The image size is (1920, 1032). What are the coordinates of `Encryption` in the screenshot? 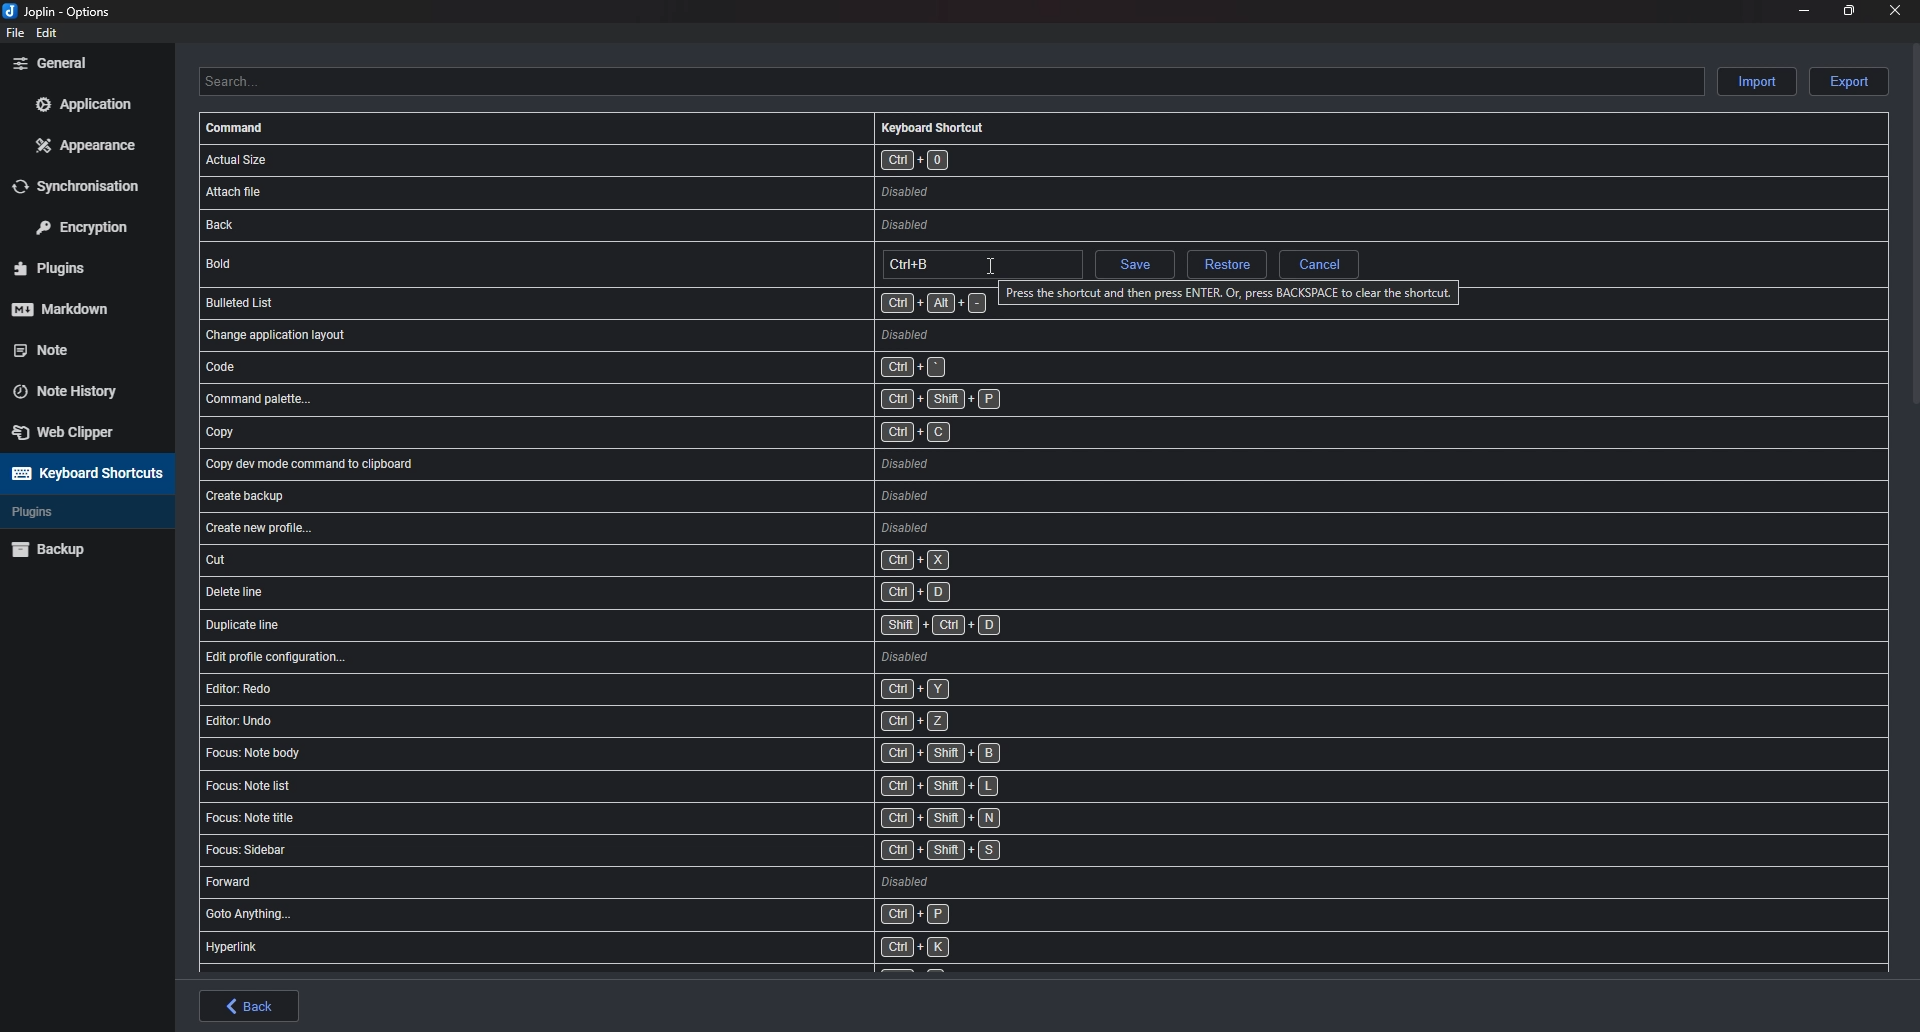 It's located at (89, 225).